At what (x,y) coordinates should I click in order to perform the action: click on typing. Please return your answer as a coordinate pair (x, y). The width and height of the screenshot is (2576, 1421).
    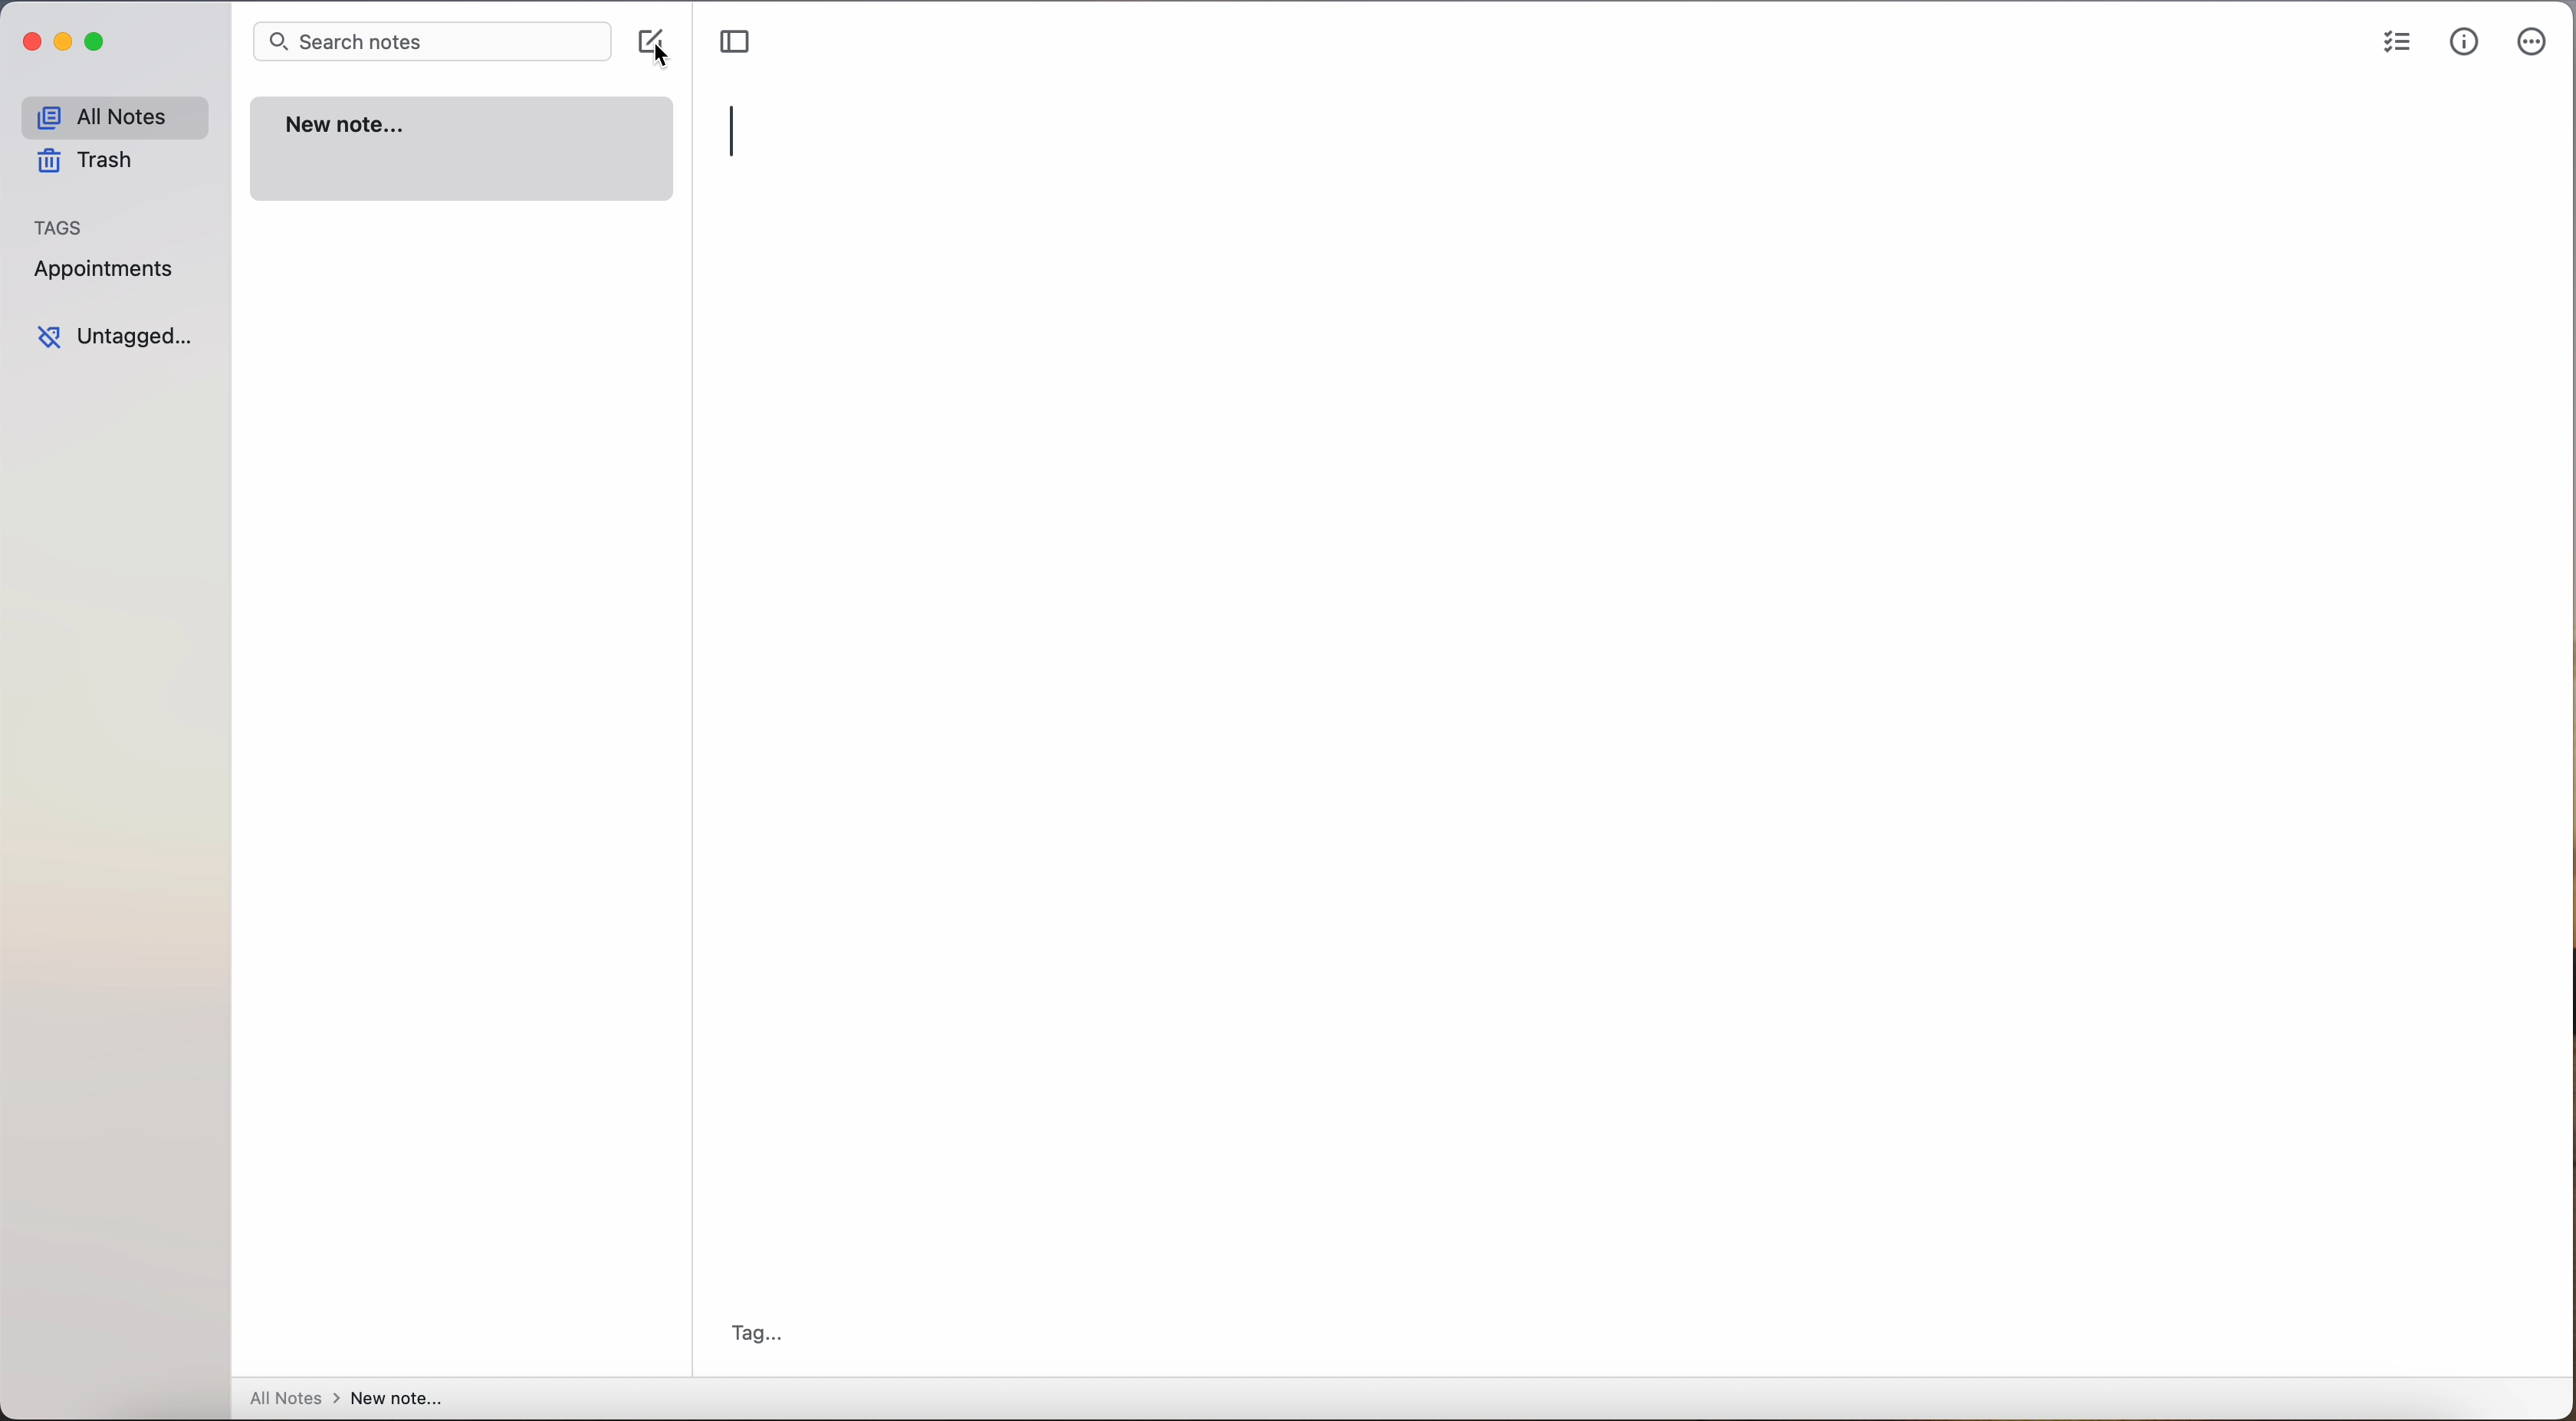
    Looking at the image, I should click on (744, 134).